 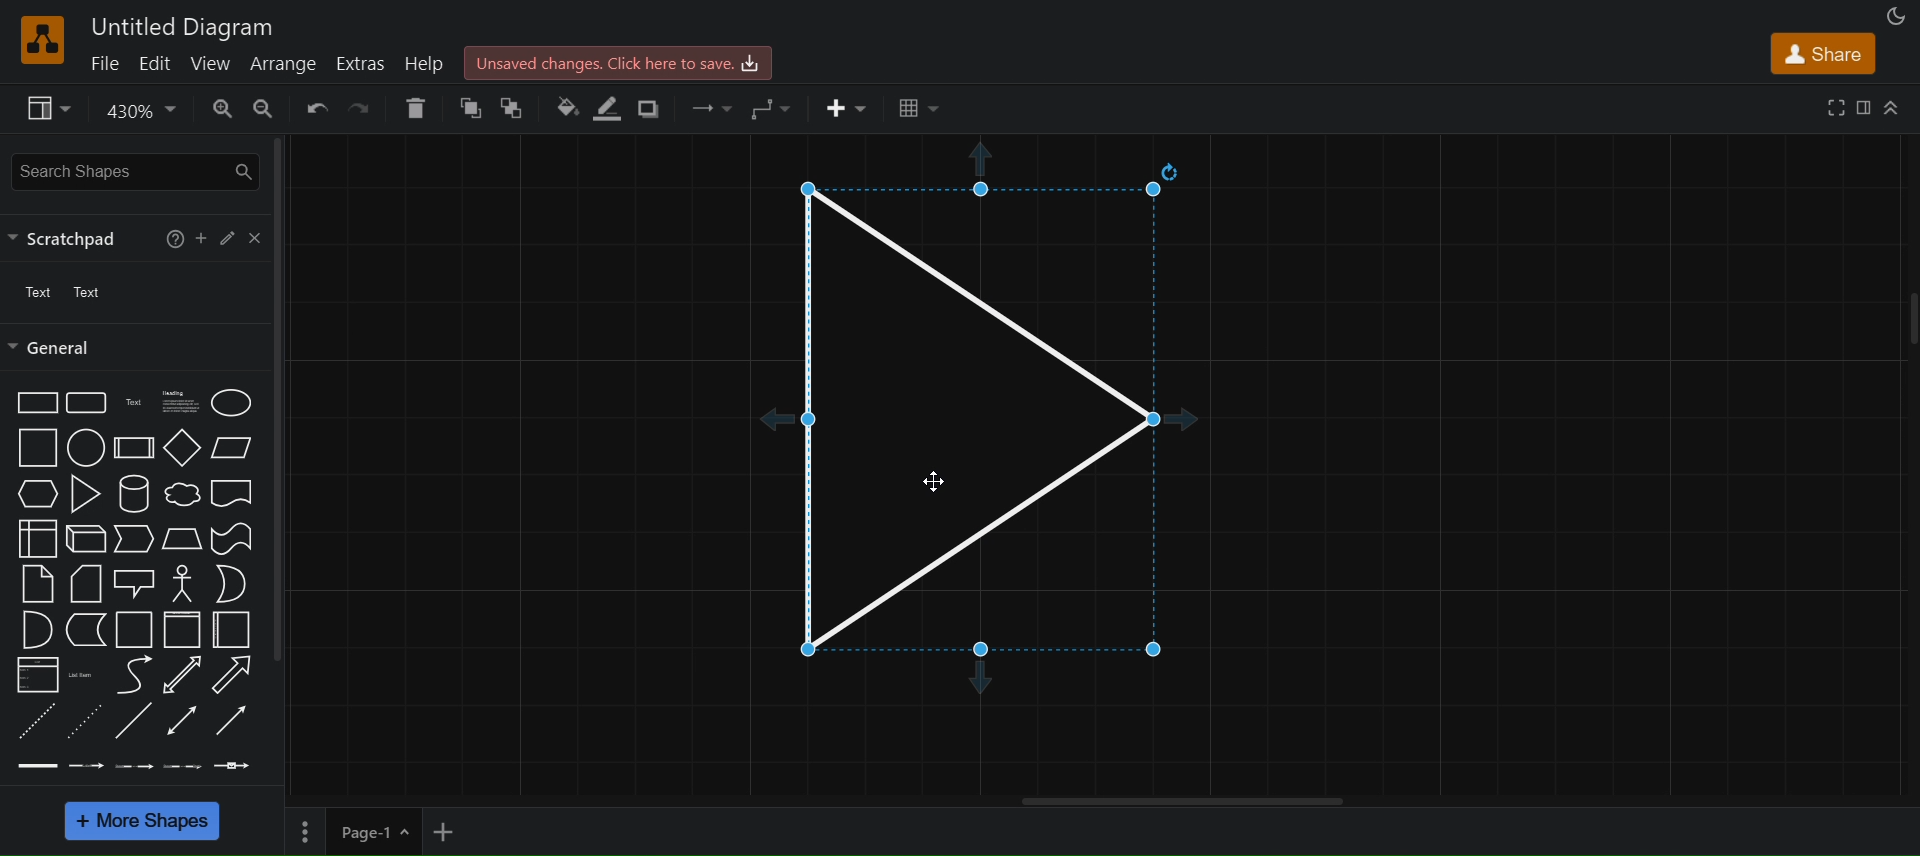 I want to click on hotizontal scroll bar, so click(x=1180, y=800).